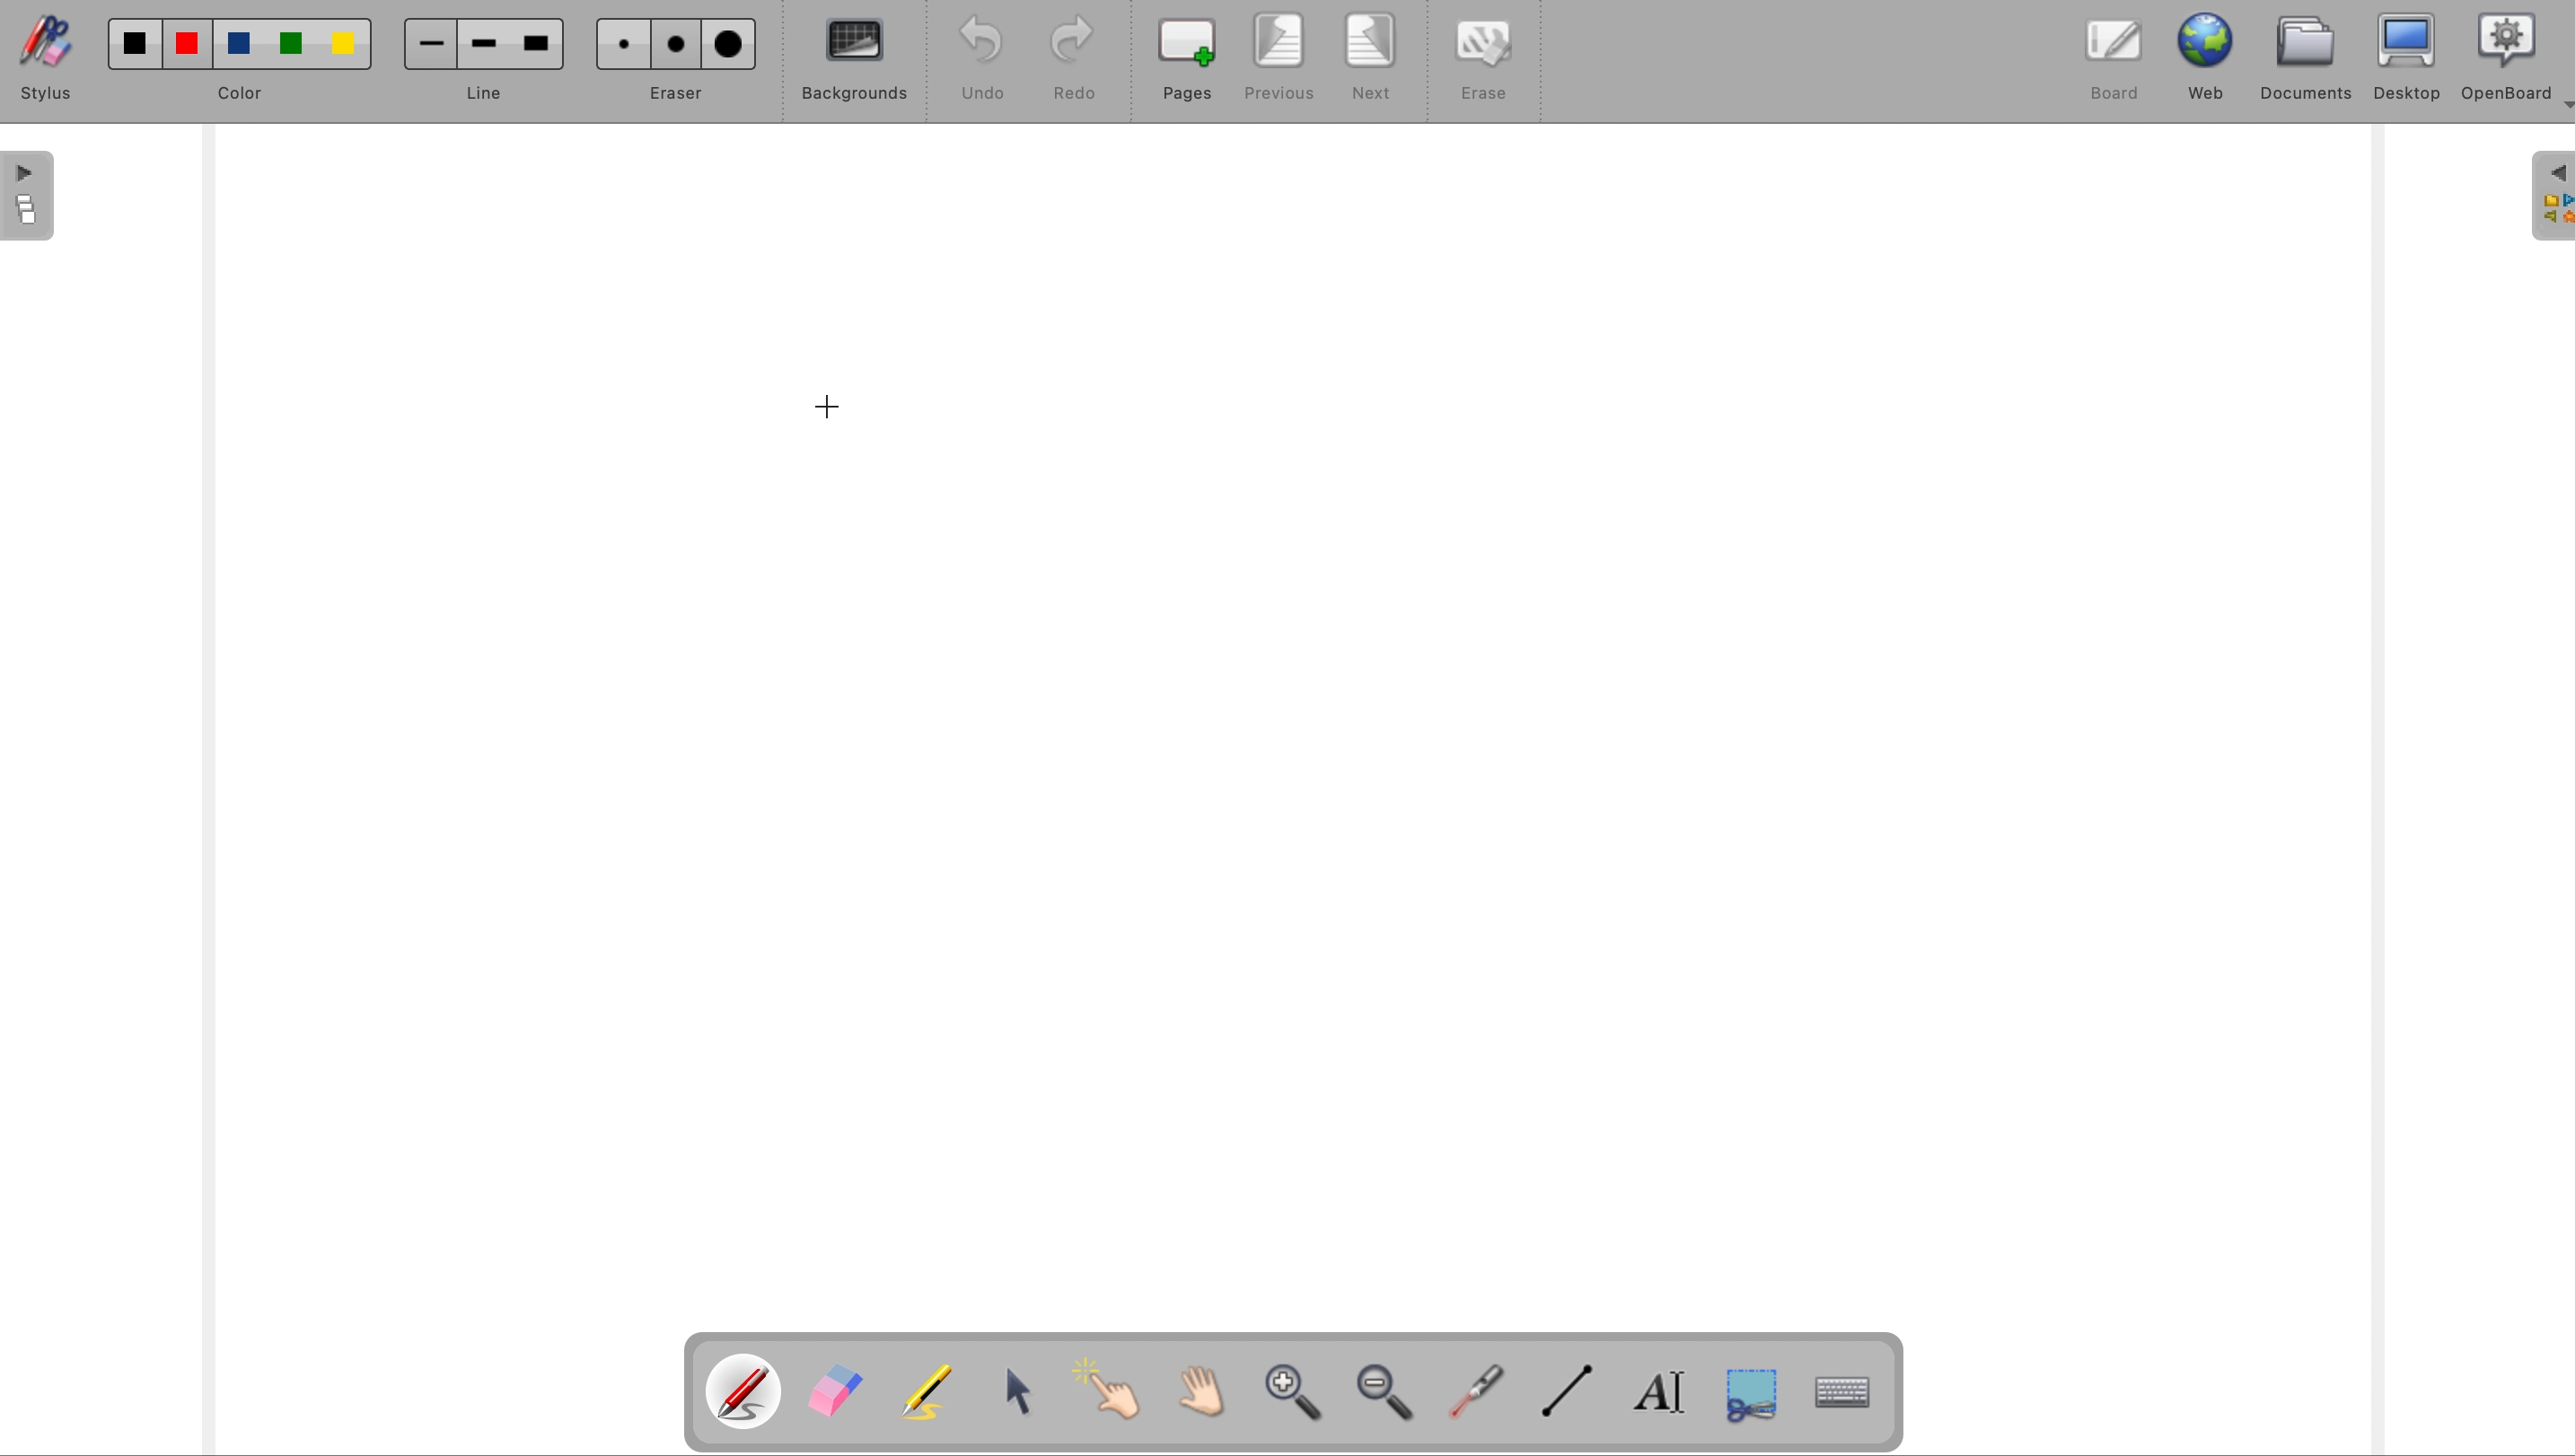 The width and height of the screenshot is (2575, 1456). Describe the element at coordinates (1026, 1395) in the screenshot. I see `select and modify` at that location.